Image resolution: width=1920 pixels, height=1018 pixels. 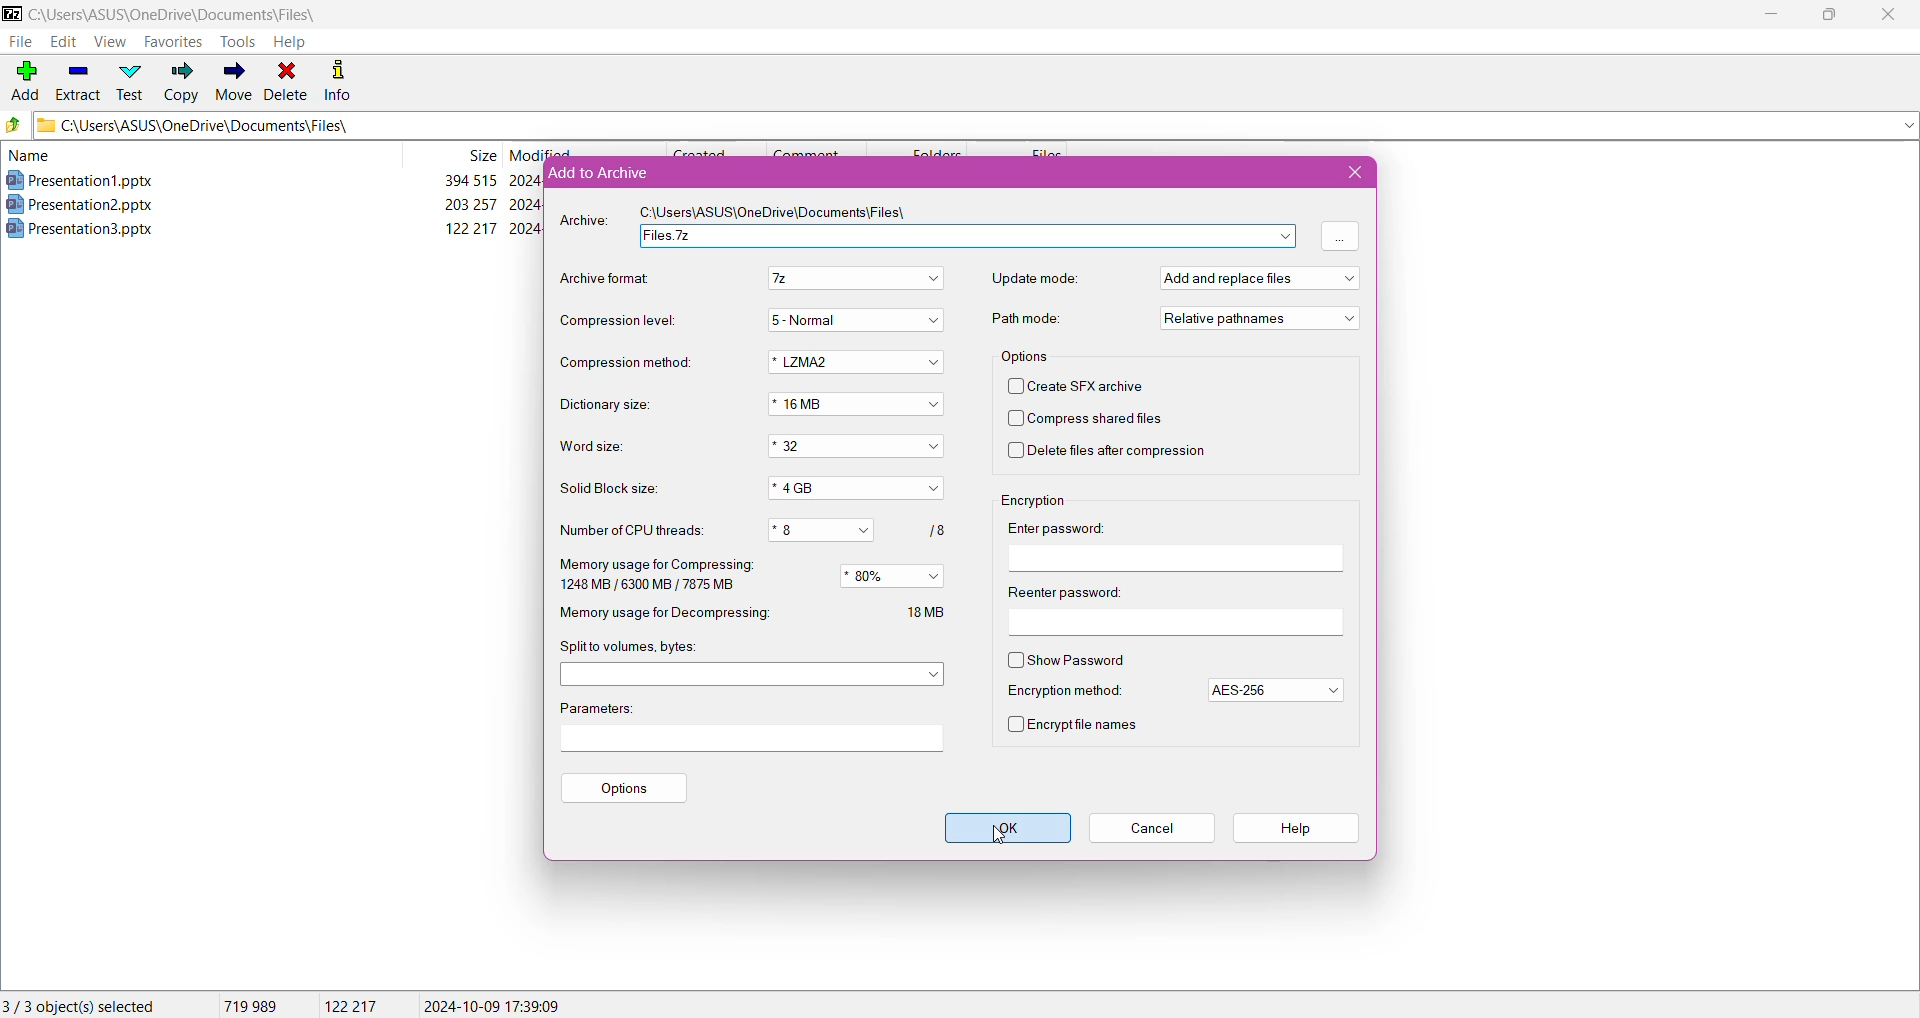 What do you see at coordinates (1005, 829) in the screenshot?
I see `OK` at bounding box center [1005, 829].